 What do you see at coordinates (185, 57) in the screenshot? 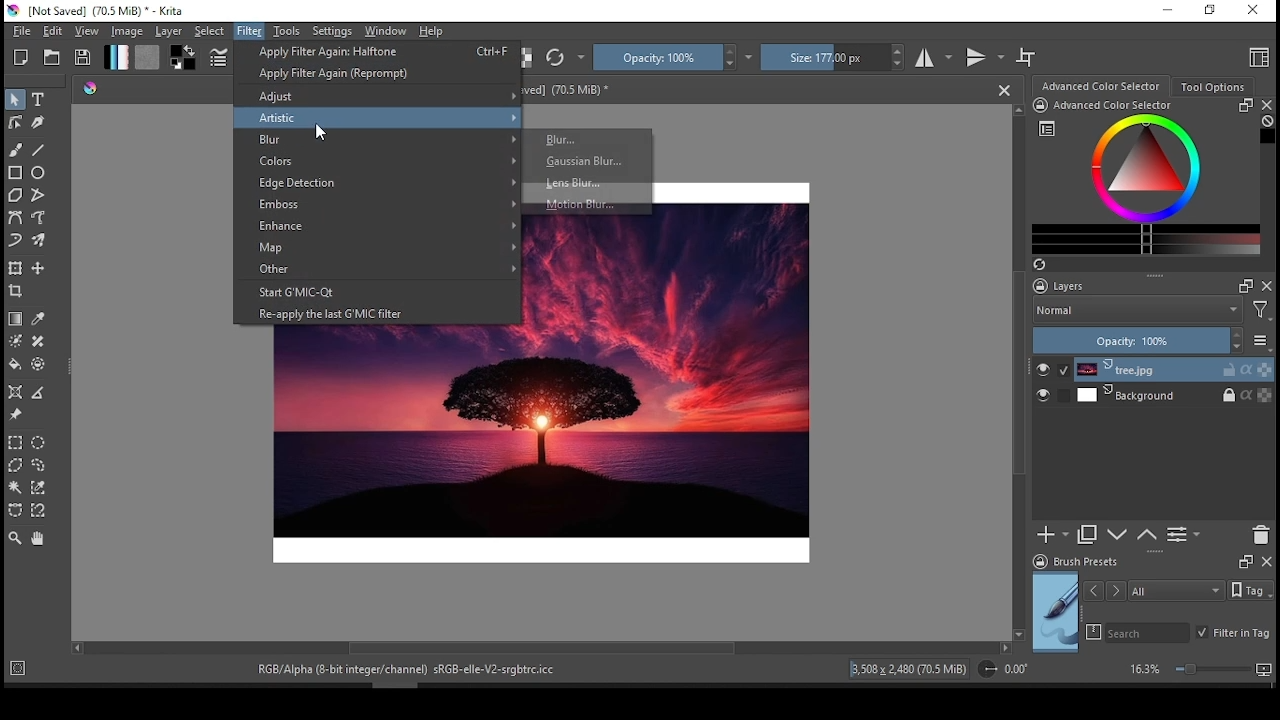
I see `colors` at bounding box center [185, 57].